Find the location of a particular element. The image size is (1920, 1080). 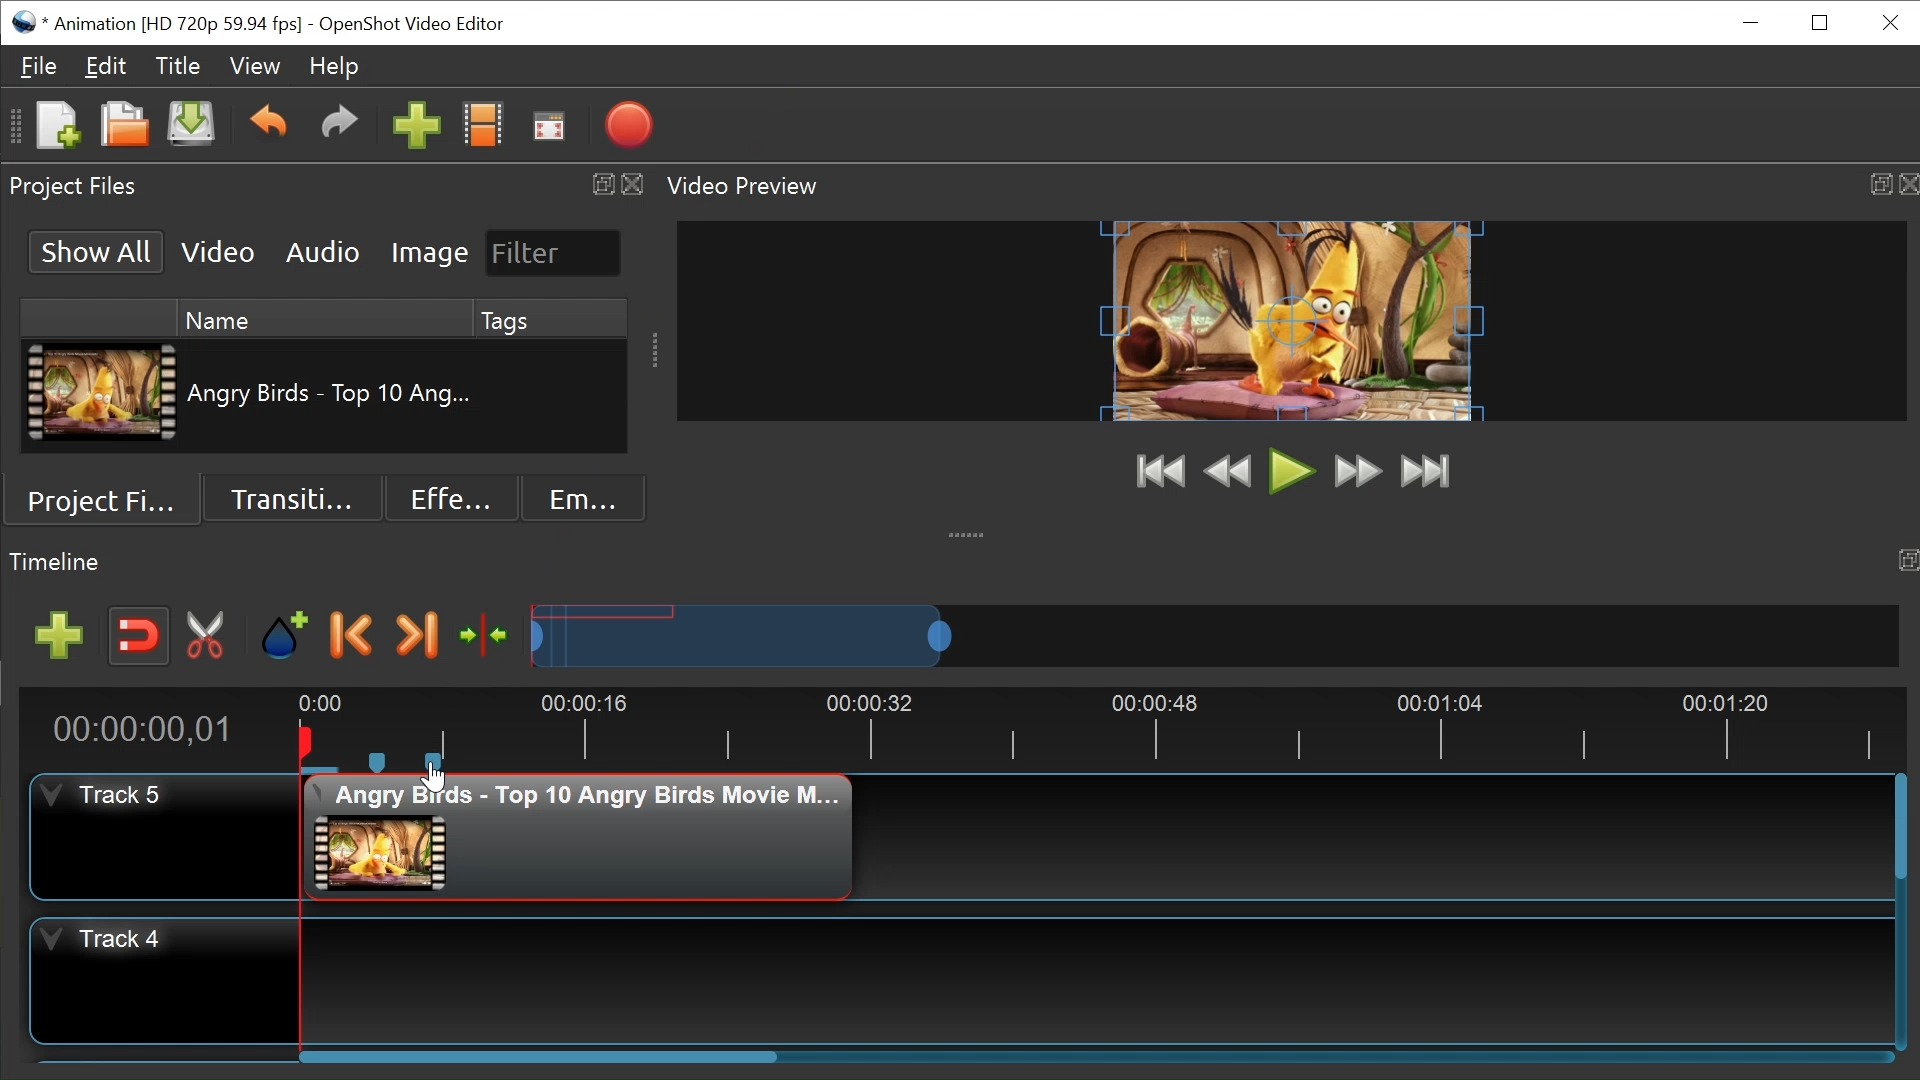

Save Project is located at coordinates (190, 128).